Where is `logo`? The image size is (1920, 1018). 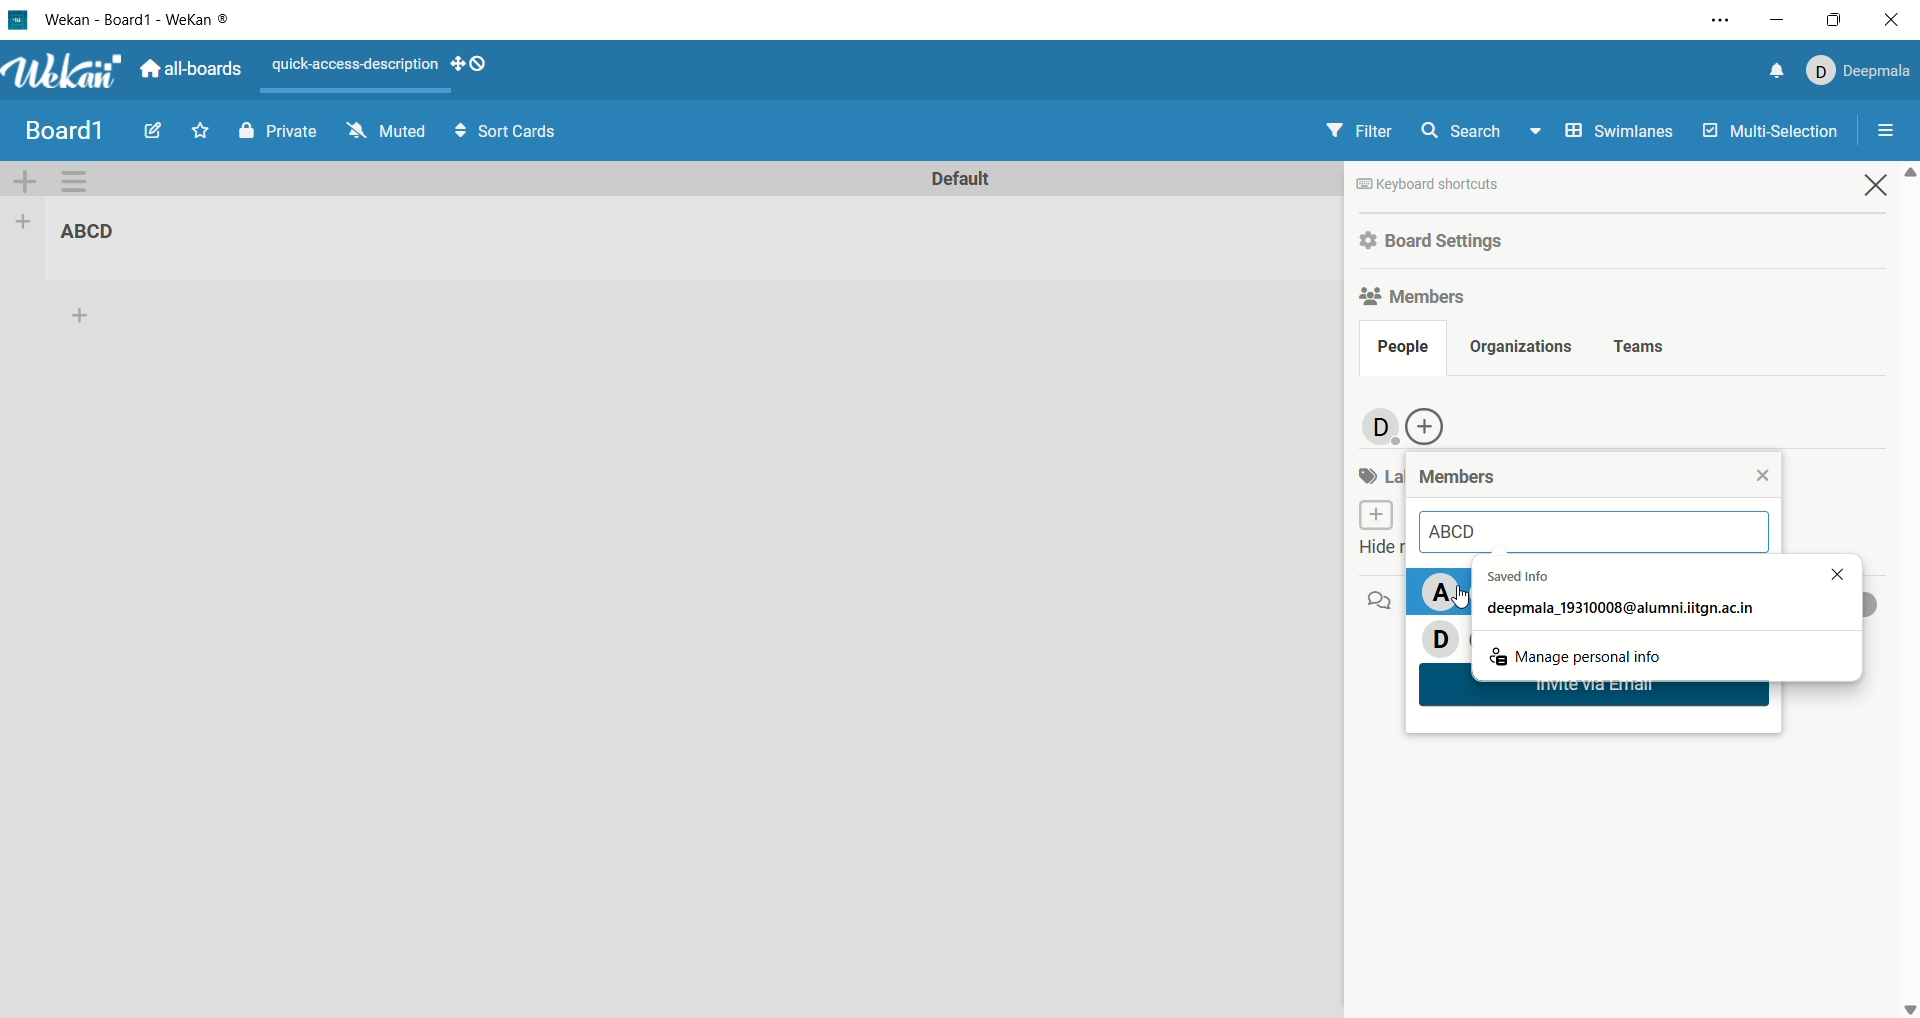 logo is located at coordinates (16, 19).